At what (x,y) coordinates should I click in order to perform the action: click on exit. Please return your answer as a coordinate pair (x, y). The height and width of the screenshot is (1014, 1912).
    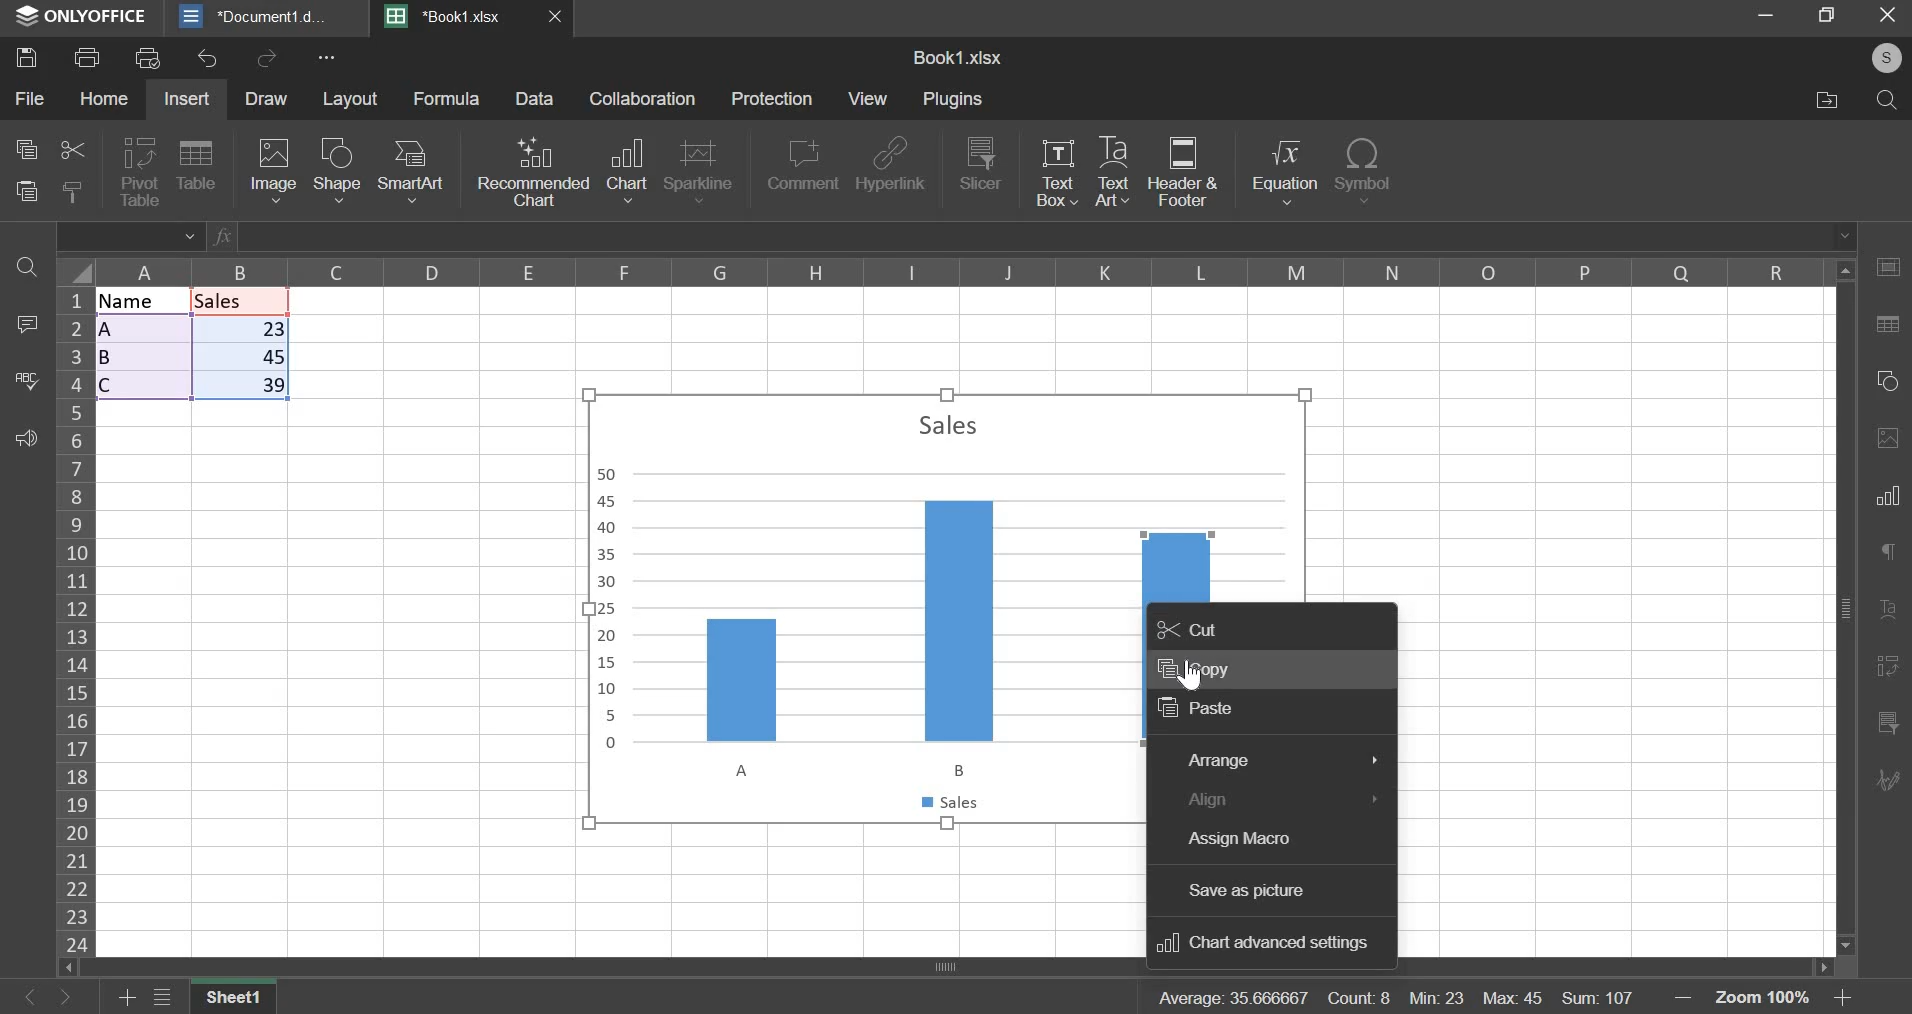
    Looking at the image, I should click on (1886, 21).